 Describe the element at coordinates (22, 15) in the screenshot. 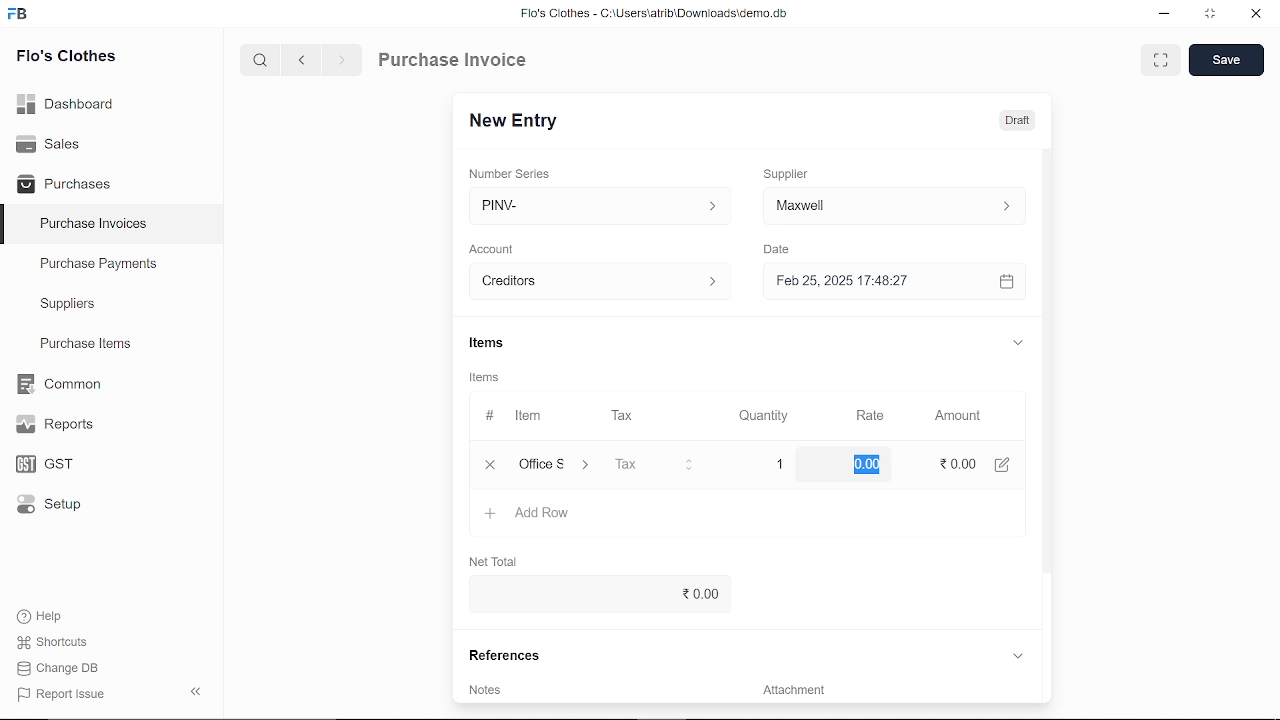

I see `frappe books logo` at that location.